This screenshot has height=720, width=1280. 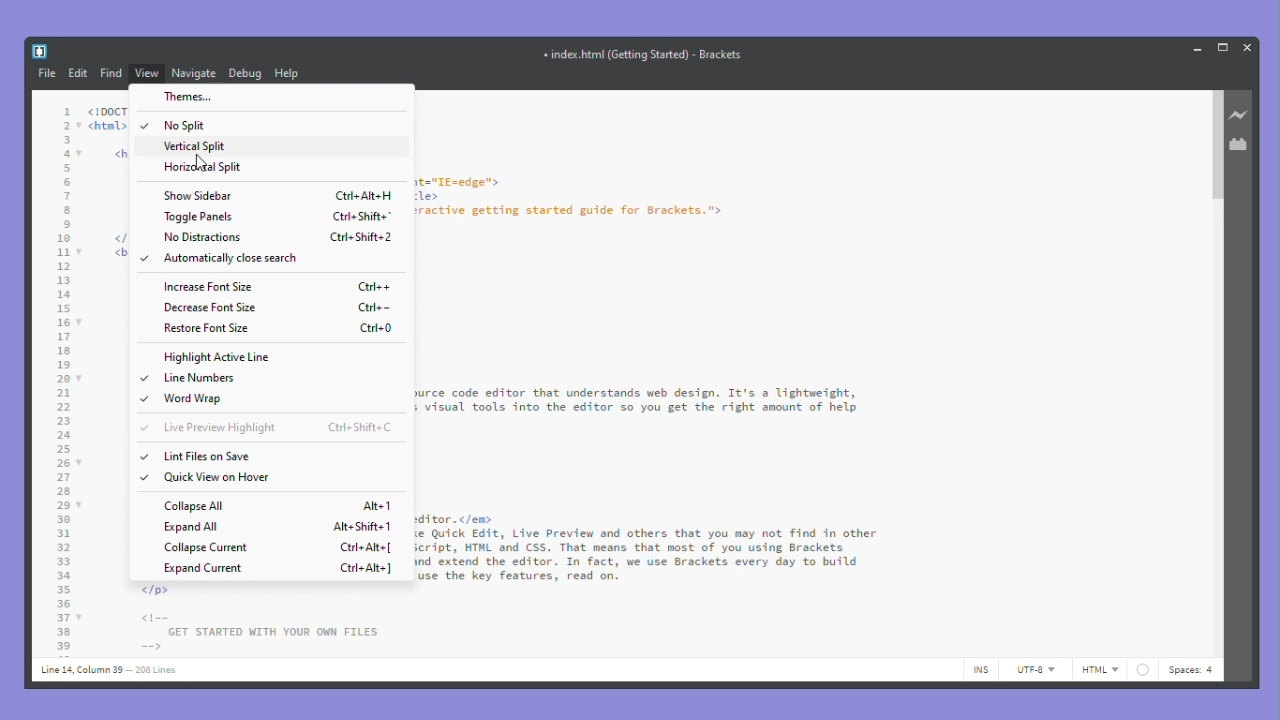 What do you see at coordinates (63, 280) in the screenshot?
I see `13` at bounding box center [63, 280].